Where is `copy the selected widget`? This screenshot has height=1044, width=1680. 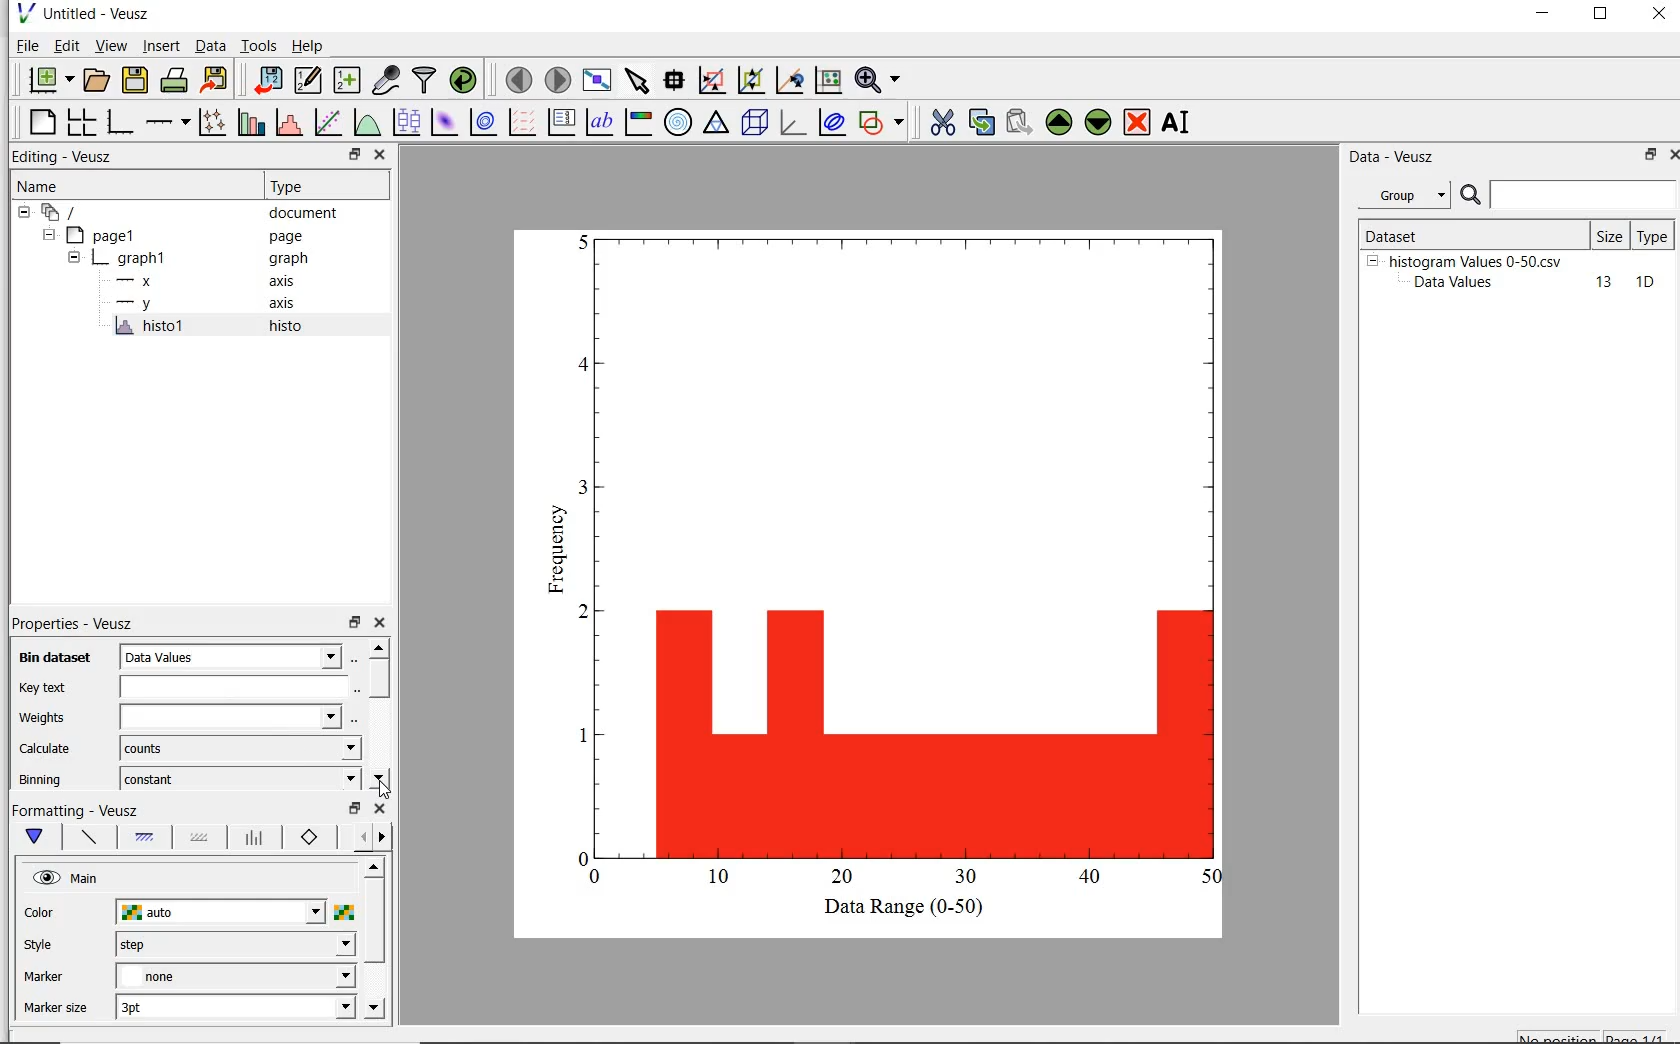 copy the selected widget is located at coordinates (980, 125).